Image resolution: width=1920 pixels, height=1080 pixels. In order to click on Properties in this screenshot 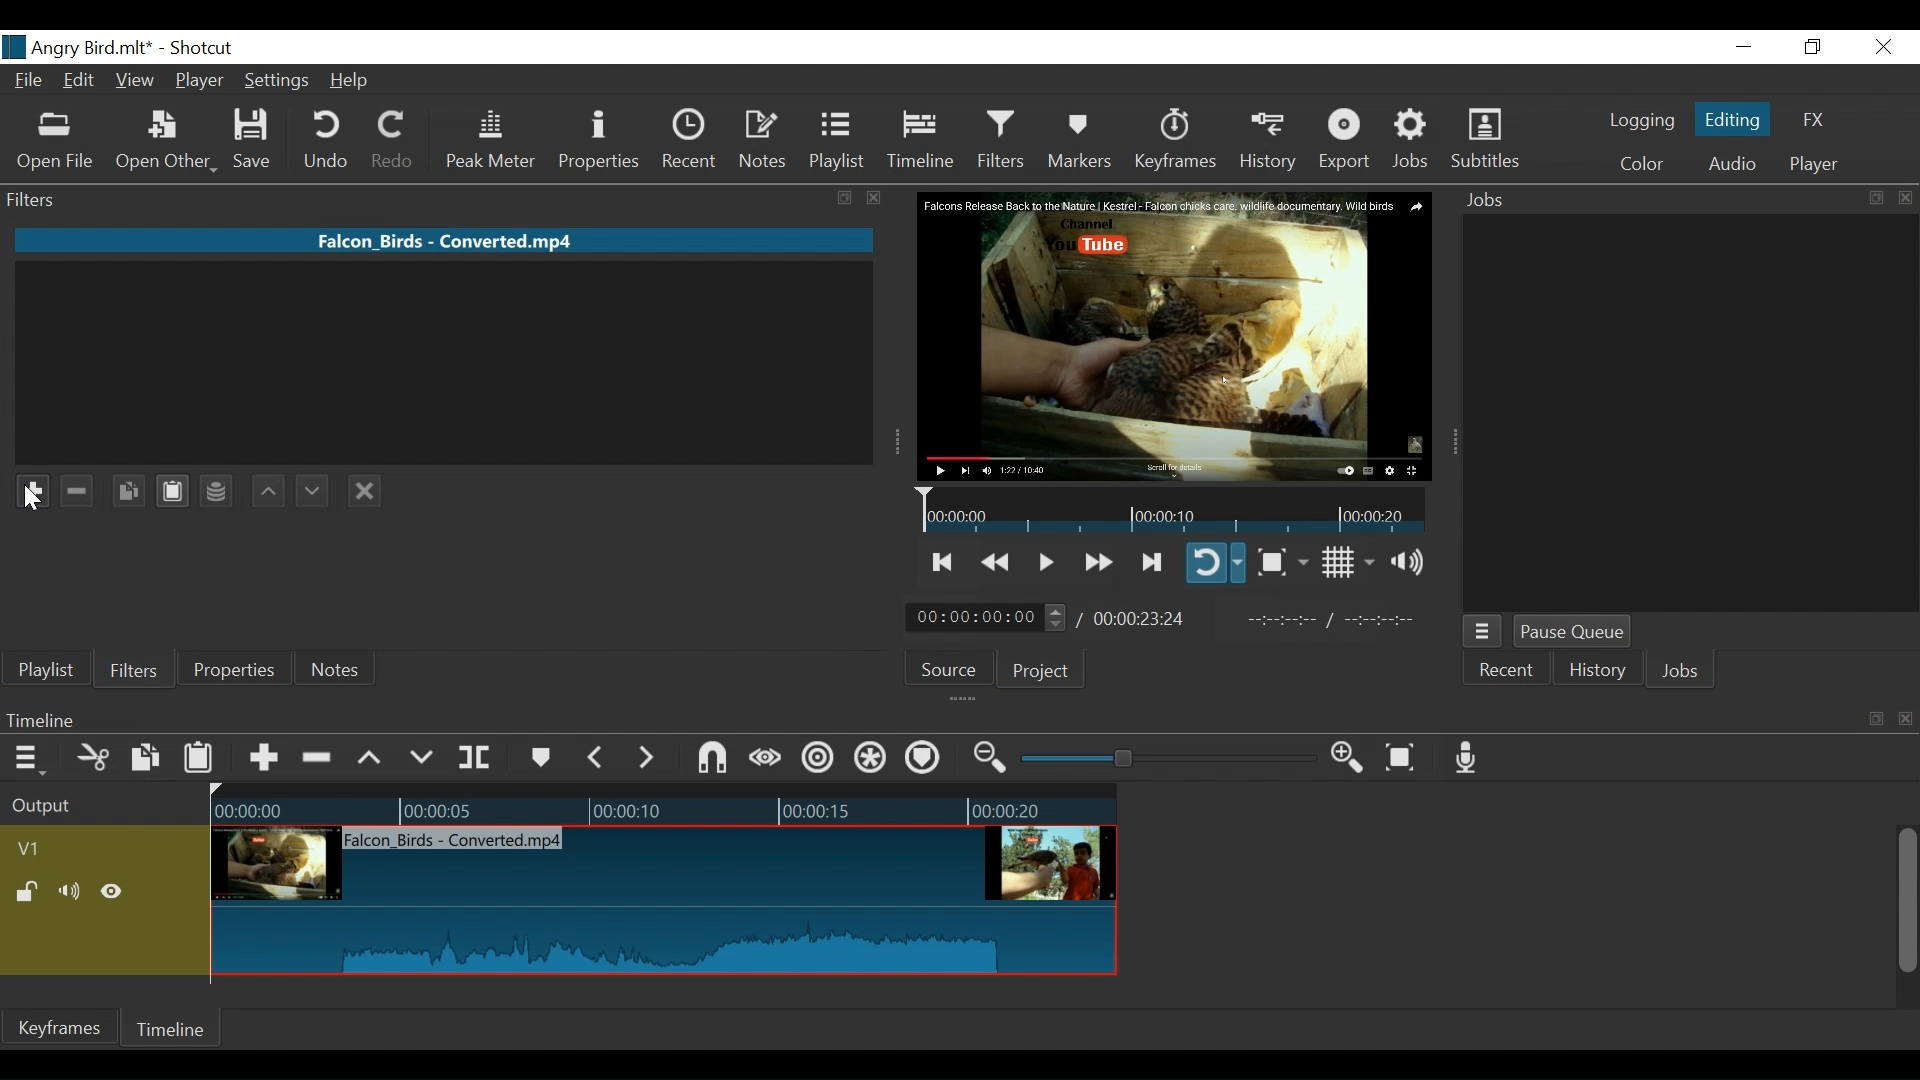, I will do `click(231, 668)`.